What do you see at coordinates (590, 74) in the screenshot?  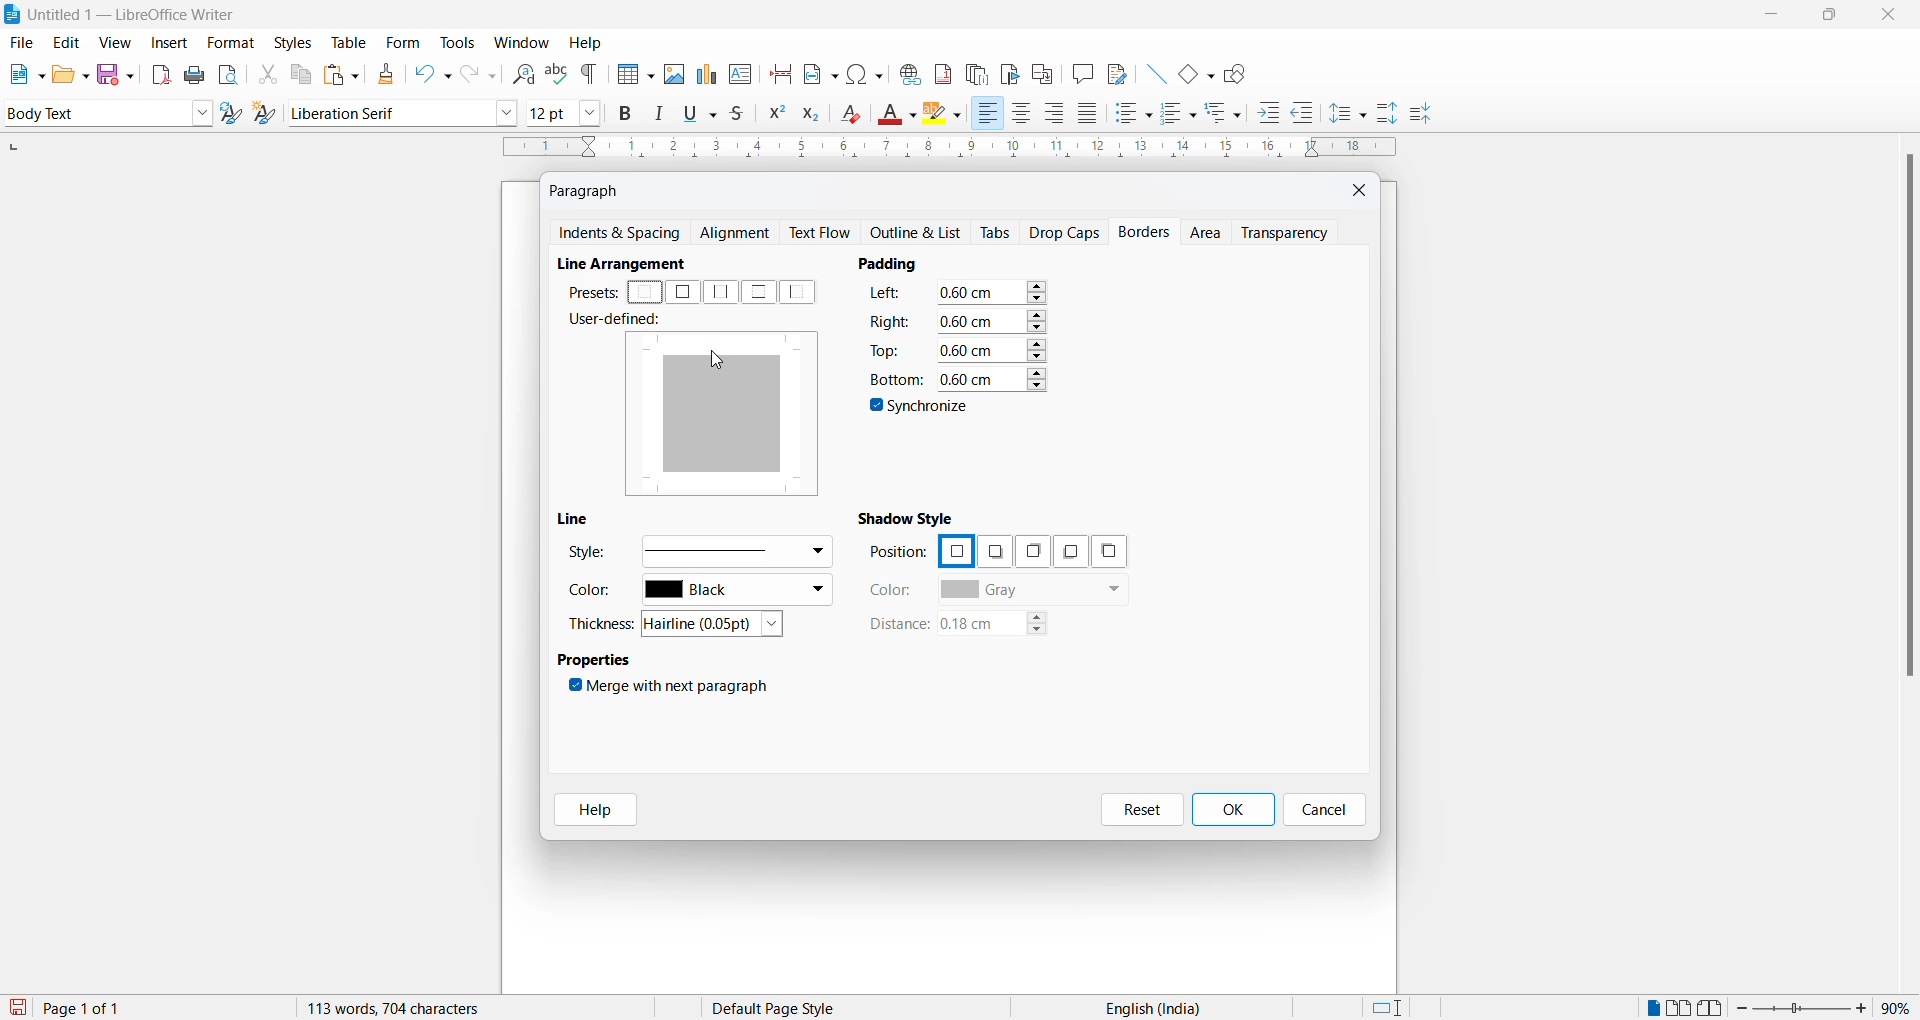 I see `toggle formatting marks` at bounding box center [590, 74].